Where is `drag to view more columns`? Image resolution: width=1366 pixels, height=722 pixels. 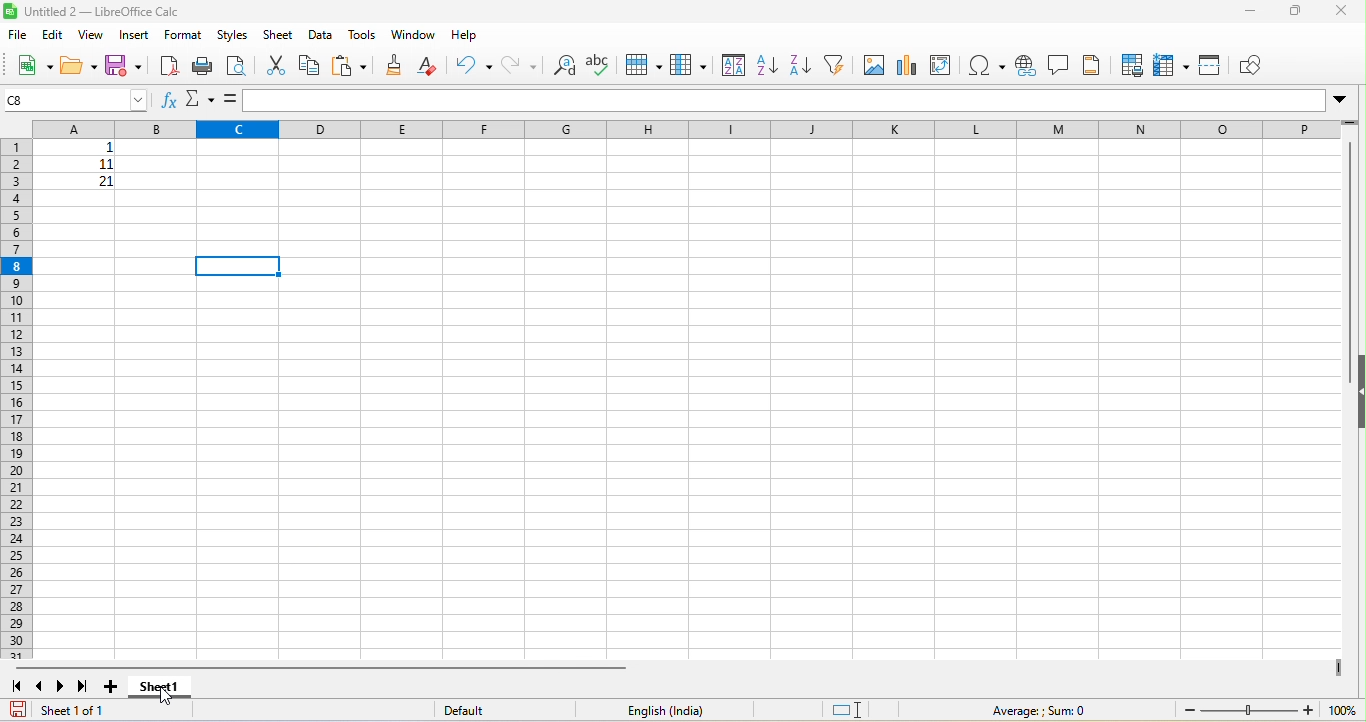 drag to view more columns is located at coordinates (1335, 666).